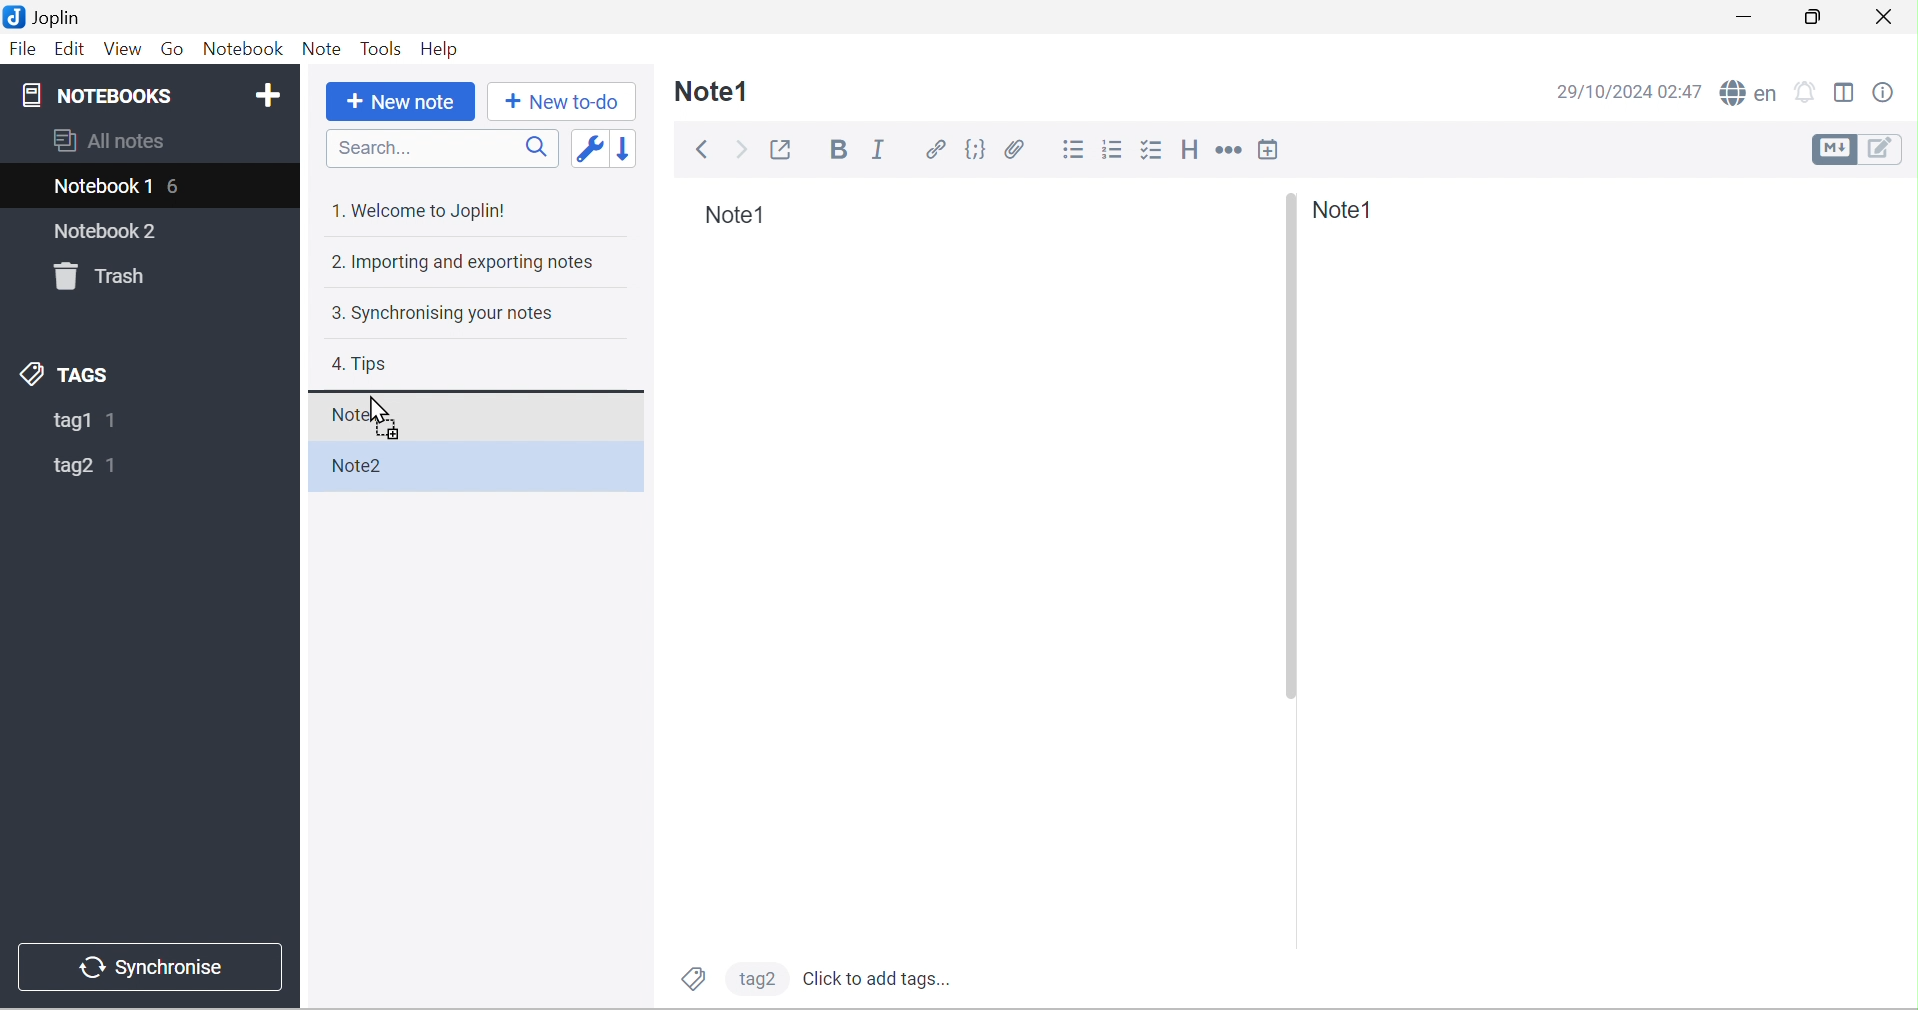 This screenshot has height=1010, width=1918. What do you see at coordinates (1748, 18) in the screenshot?
I see `Minimize` at bounding box center [1748, 18].